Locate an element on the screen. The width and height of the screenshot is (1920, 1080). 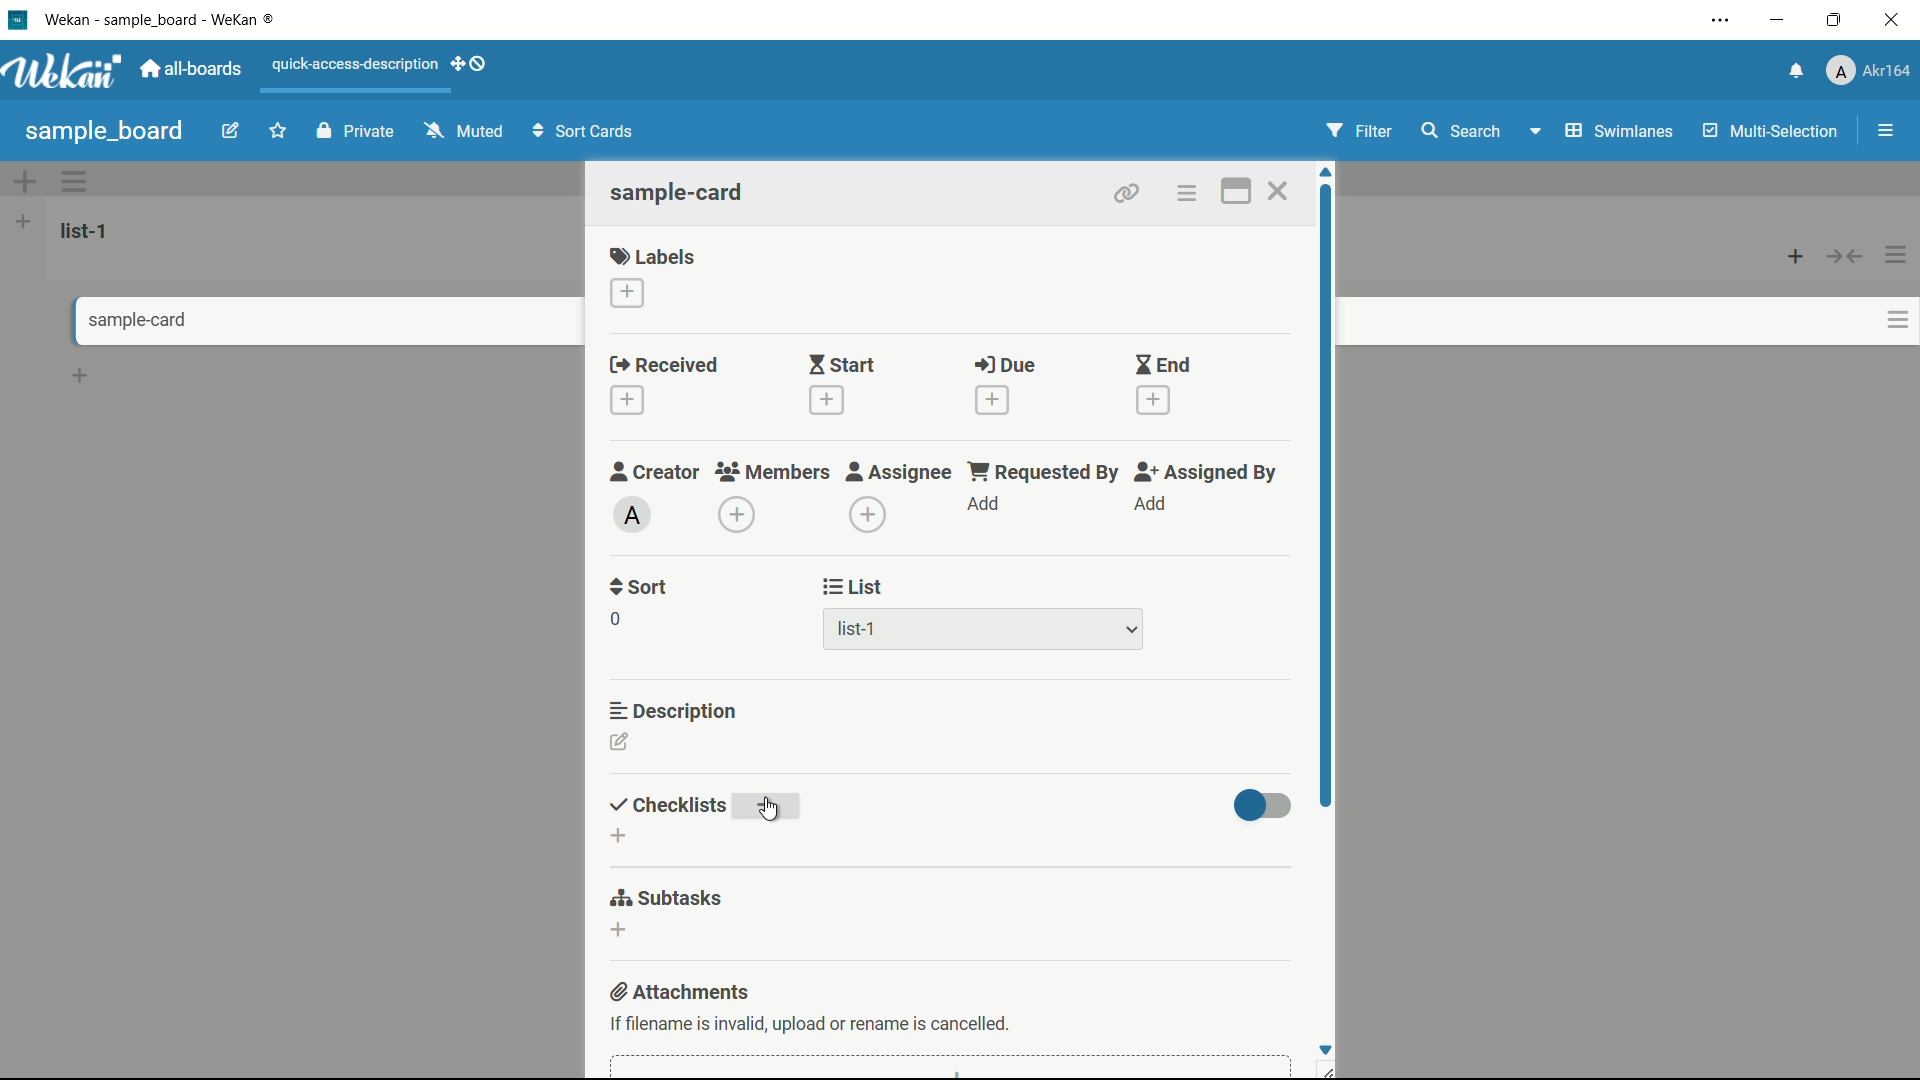
0 is located at coordinates (615, 619).